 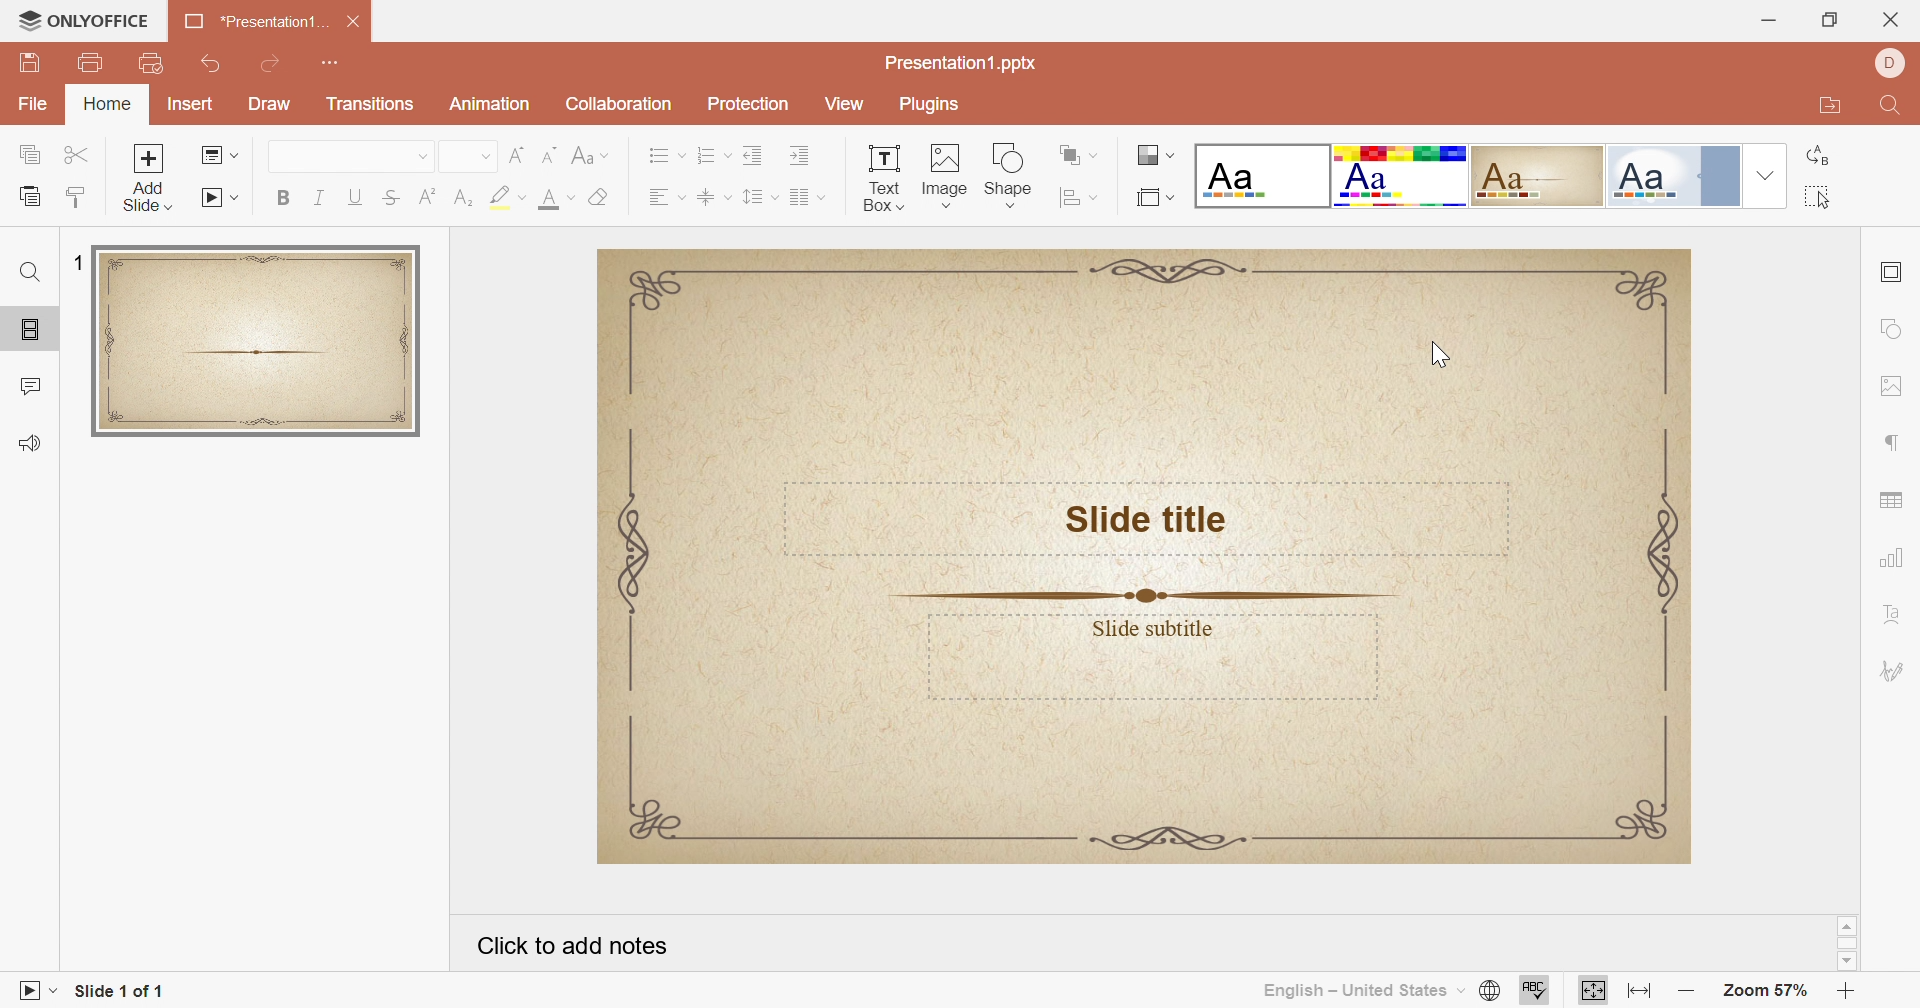 What do you see at coordinates (27, 62) in the screenshot?
I see `Save` at bounding box center [27, 62].